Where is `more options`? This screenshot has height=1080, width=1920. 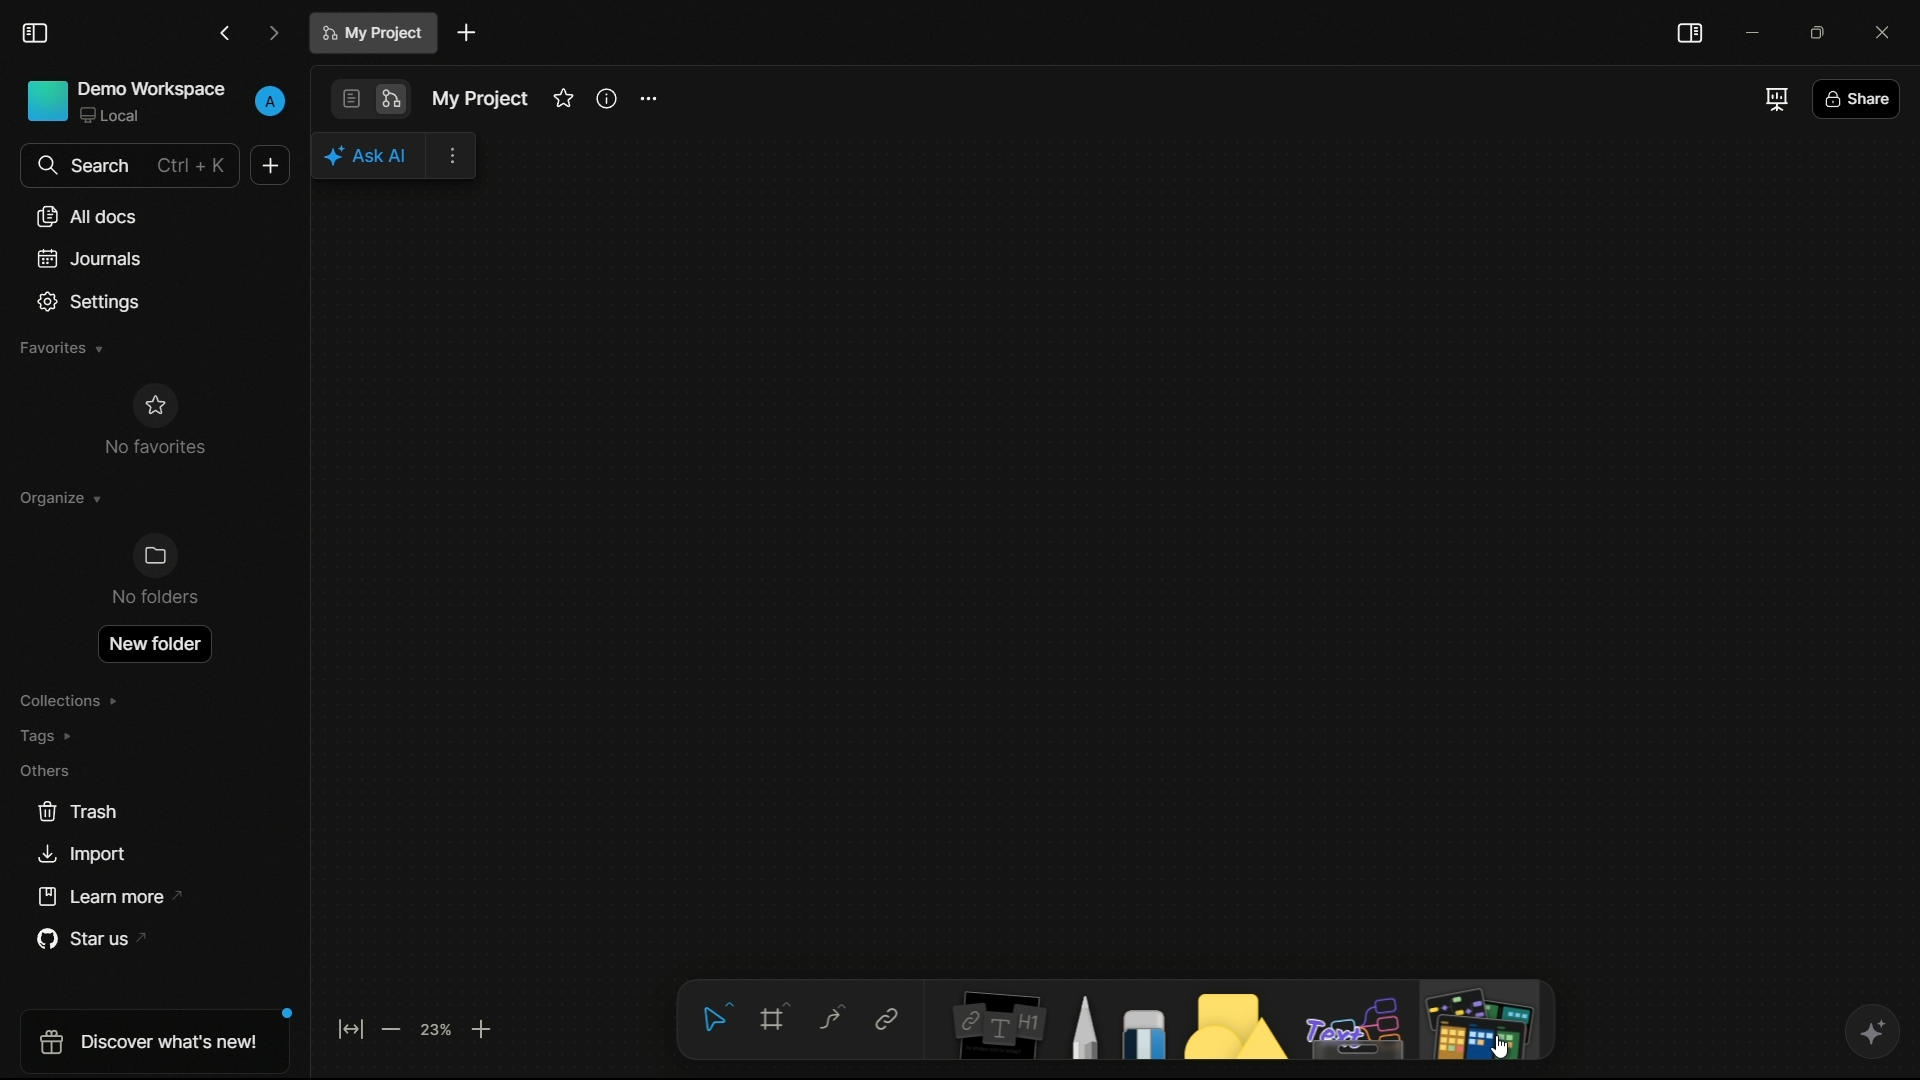 more options is located at coordinates (454, 158).